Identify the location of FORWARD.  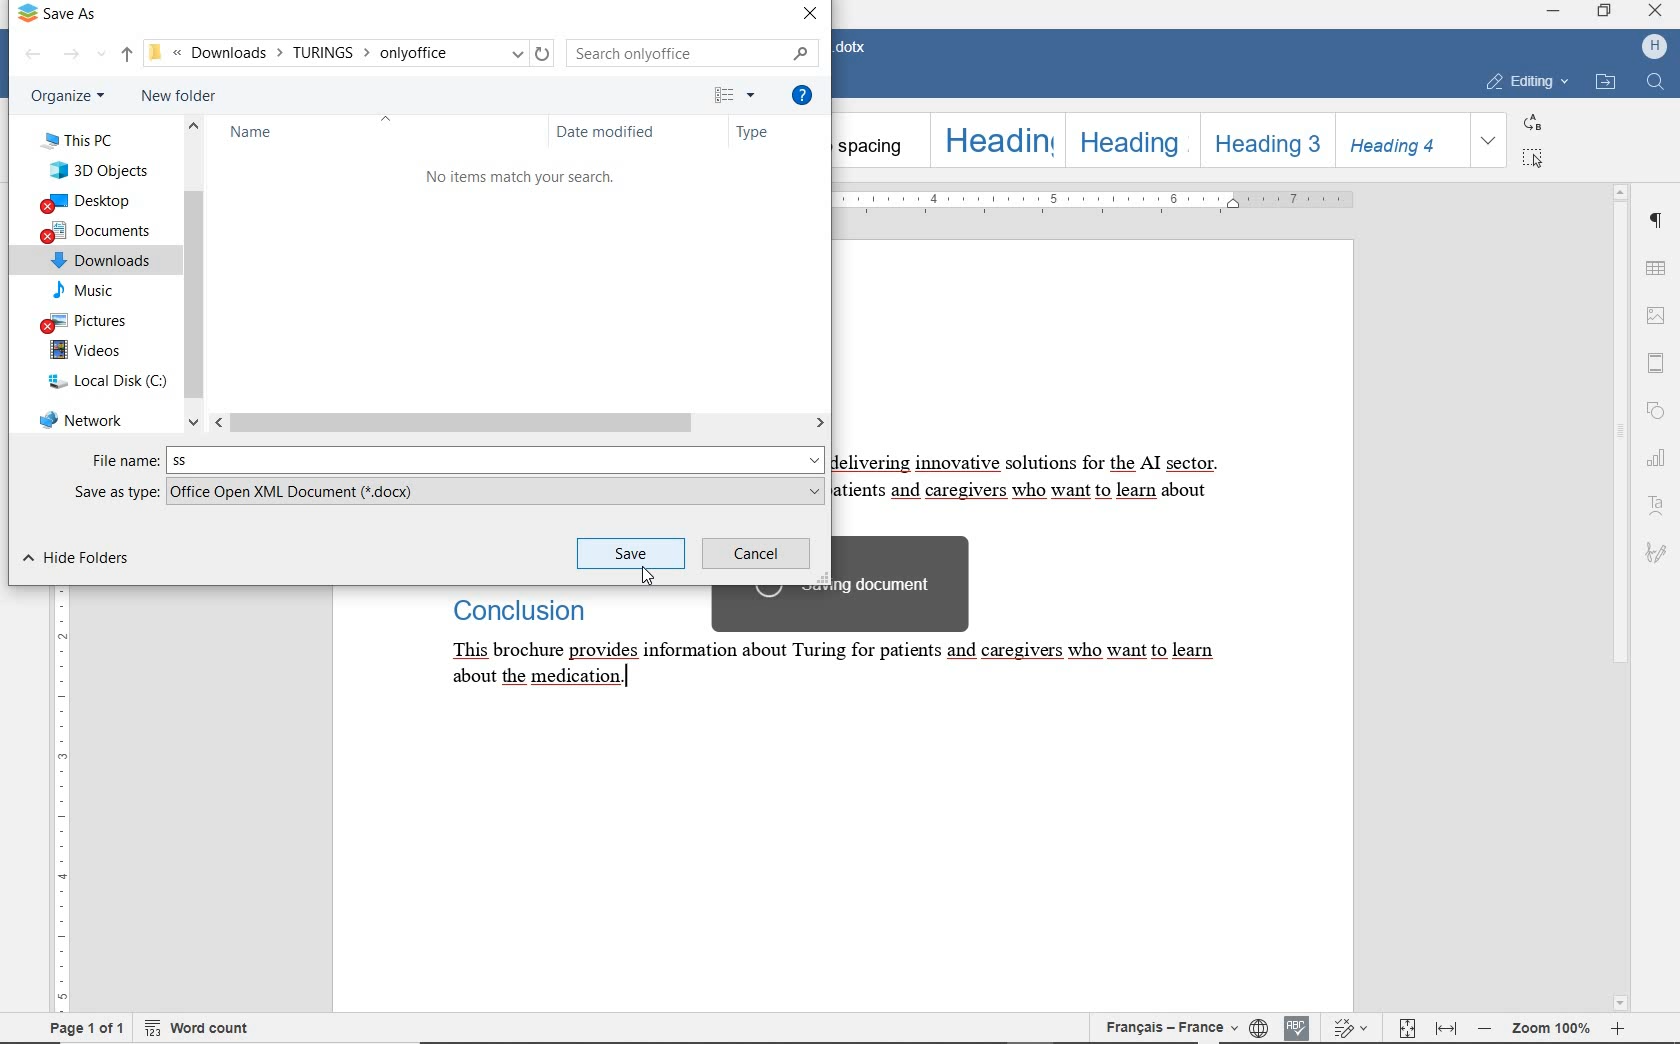
(73, 56).